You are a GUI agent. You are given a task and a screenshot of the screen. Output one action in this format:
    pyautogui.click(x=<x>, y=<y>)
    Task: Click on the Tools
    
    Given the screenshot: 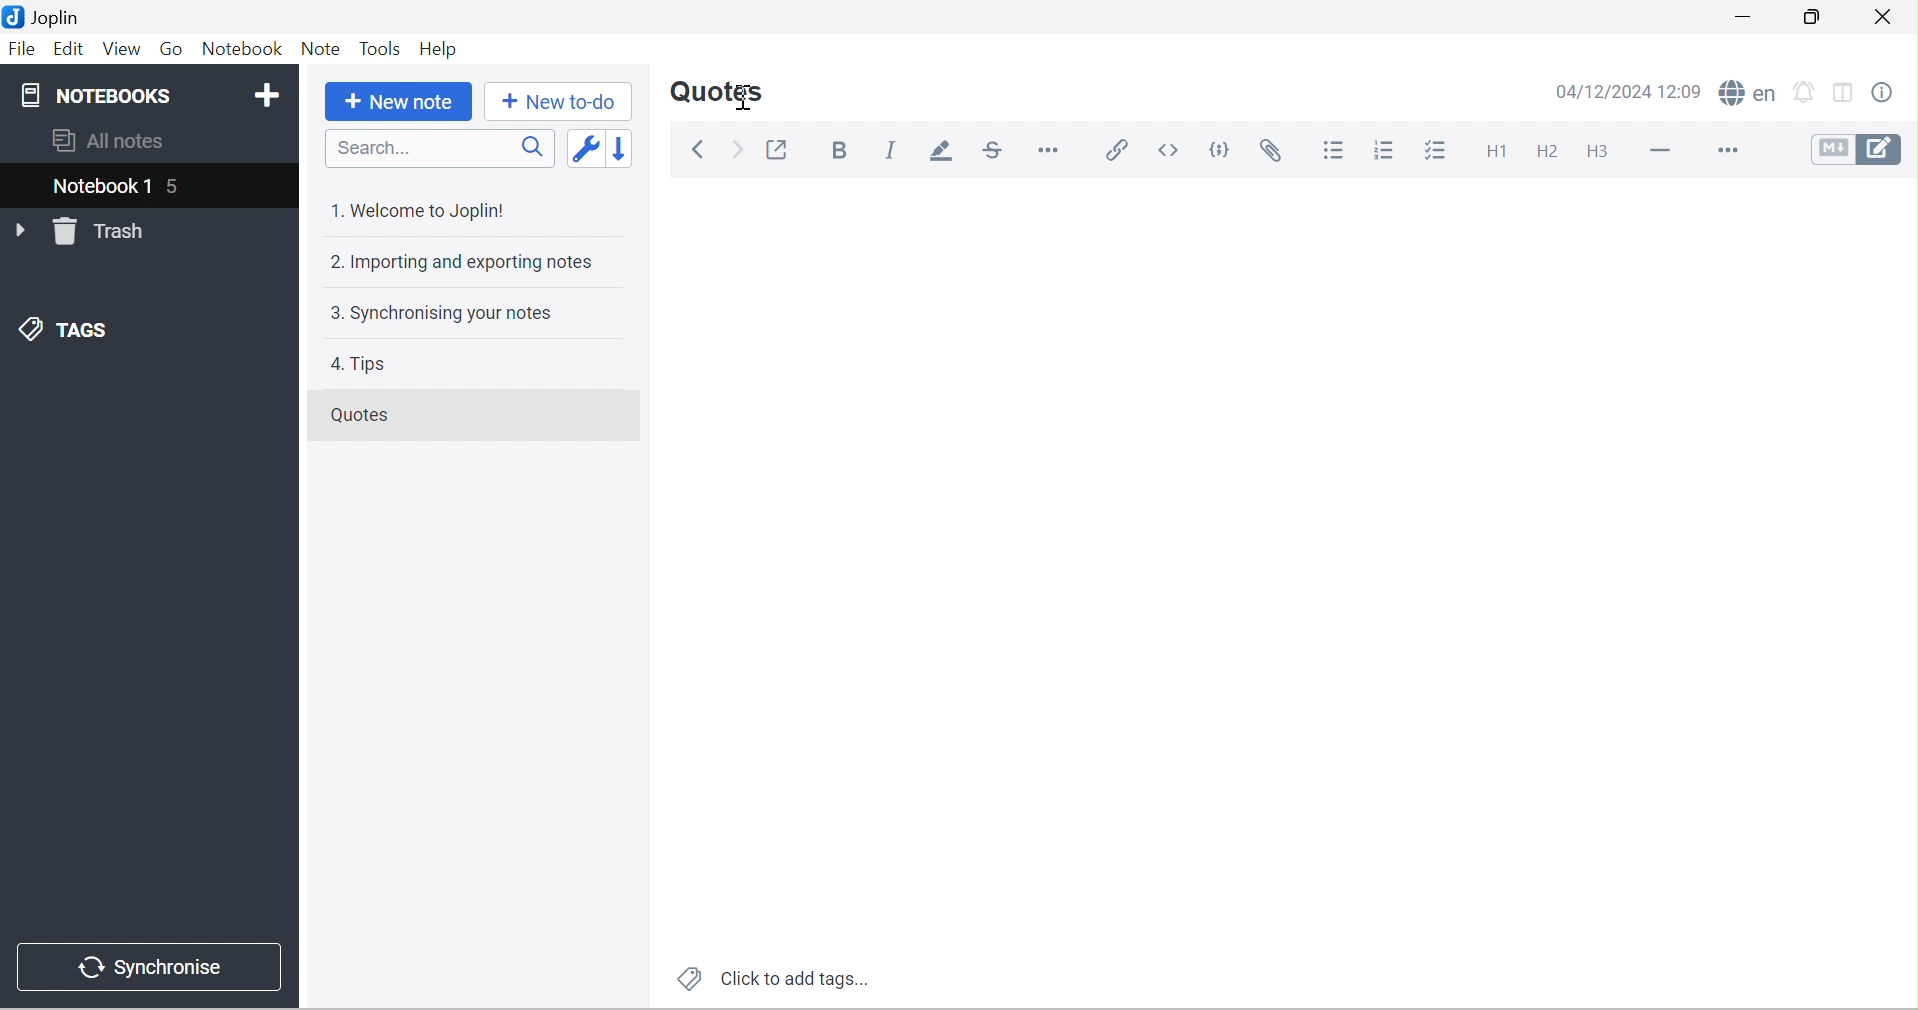 What is the action you would take?
    pyautogui.click(x=382, y=48)
    